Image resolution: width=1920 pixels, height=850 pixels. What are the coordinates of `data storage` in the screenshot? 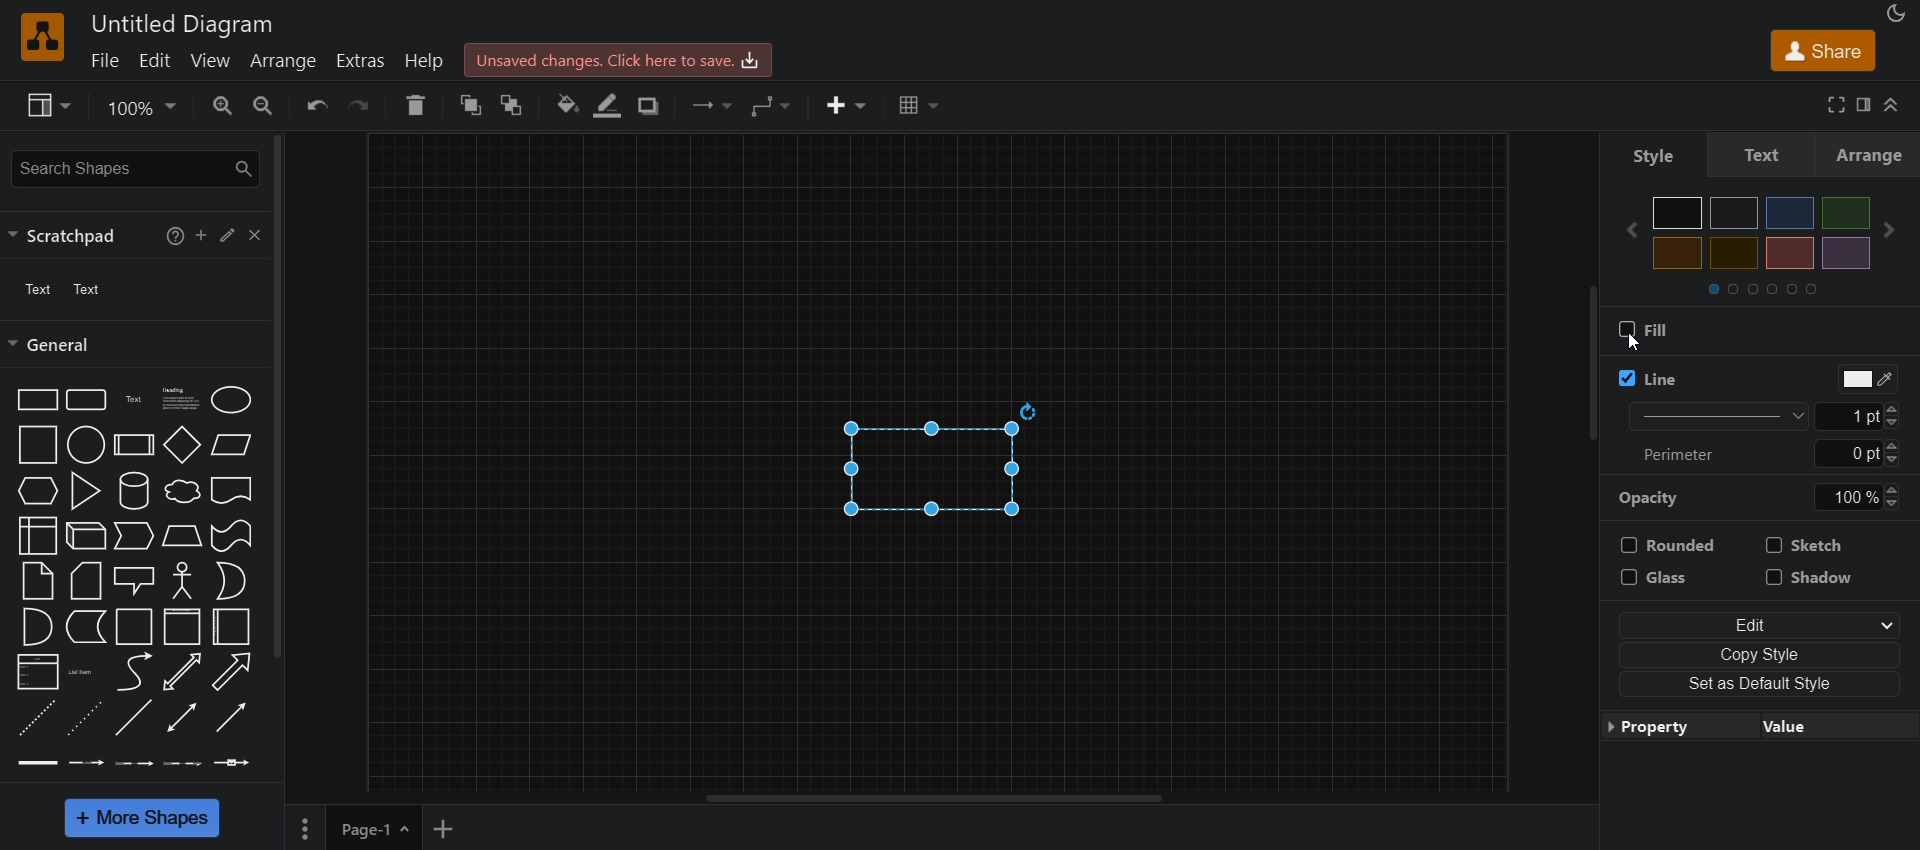 It's located at (86, 629).